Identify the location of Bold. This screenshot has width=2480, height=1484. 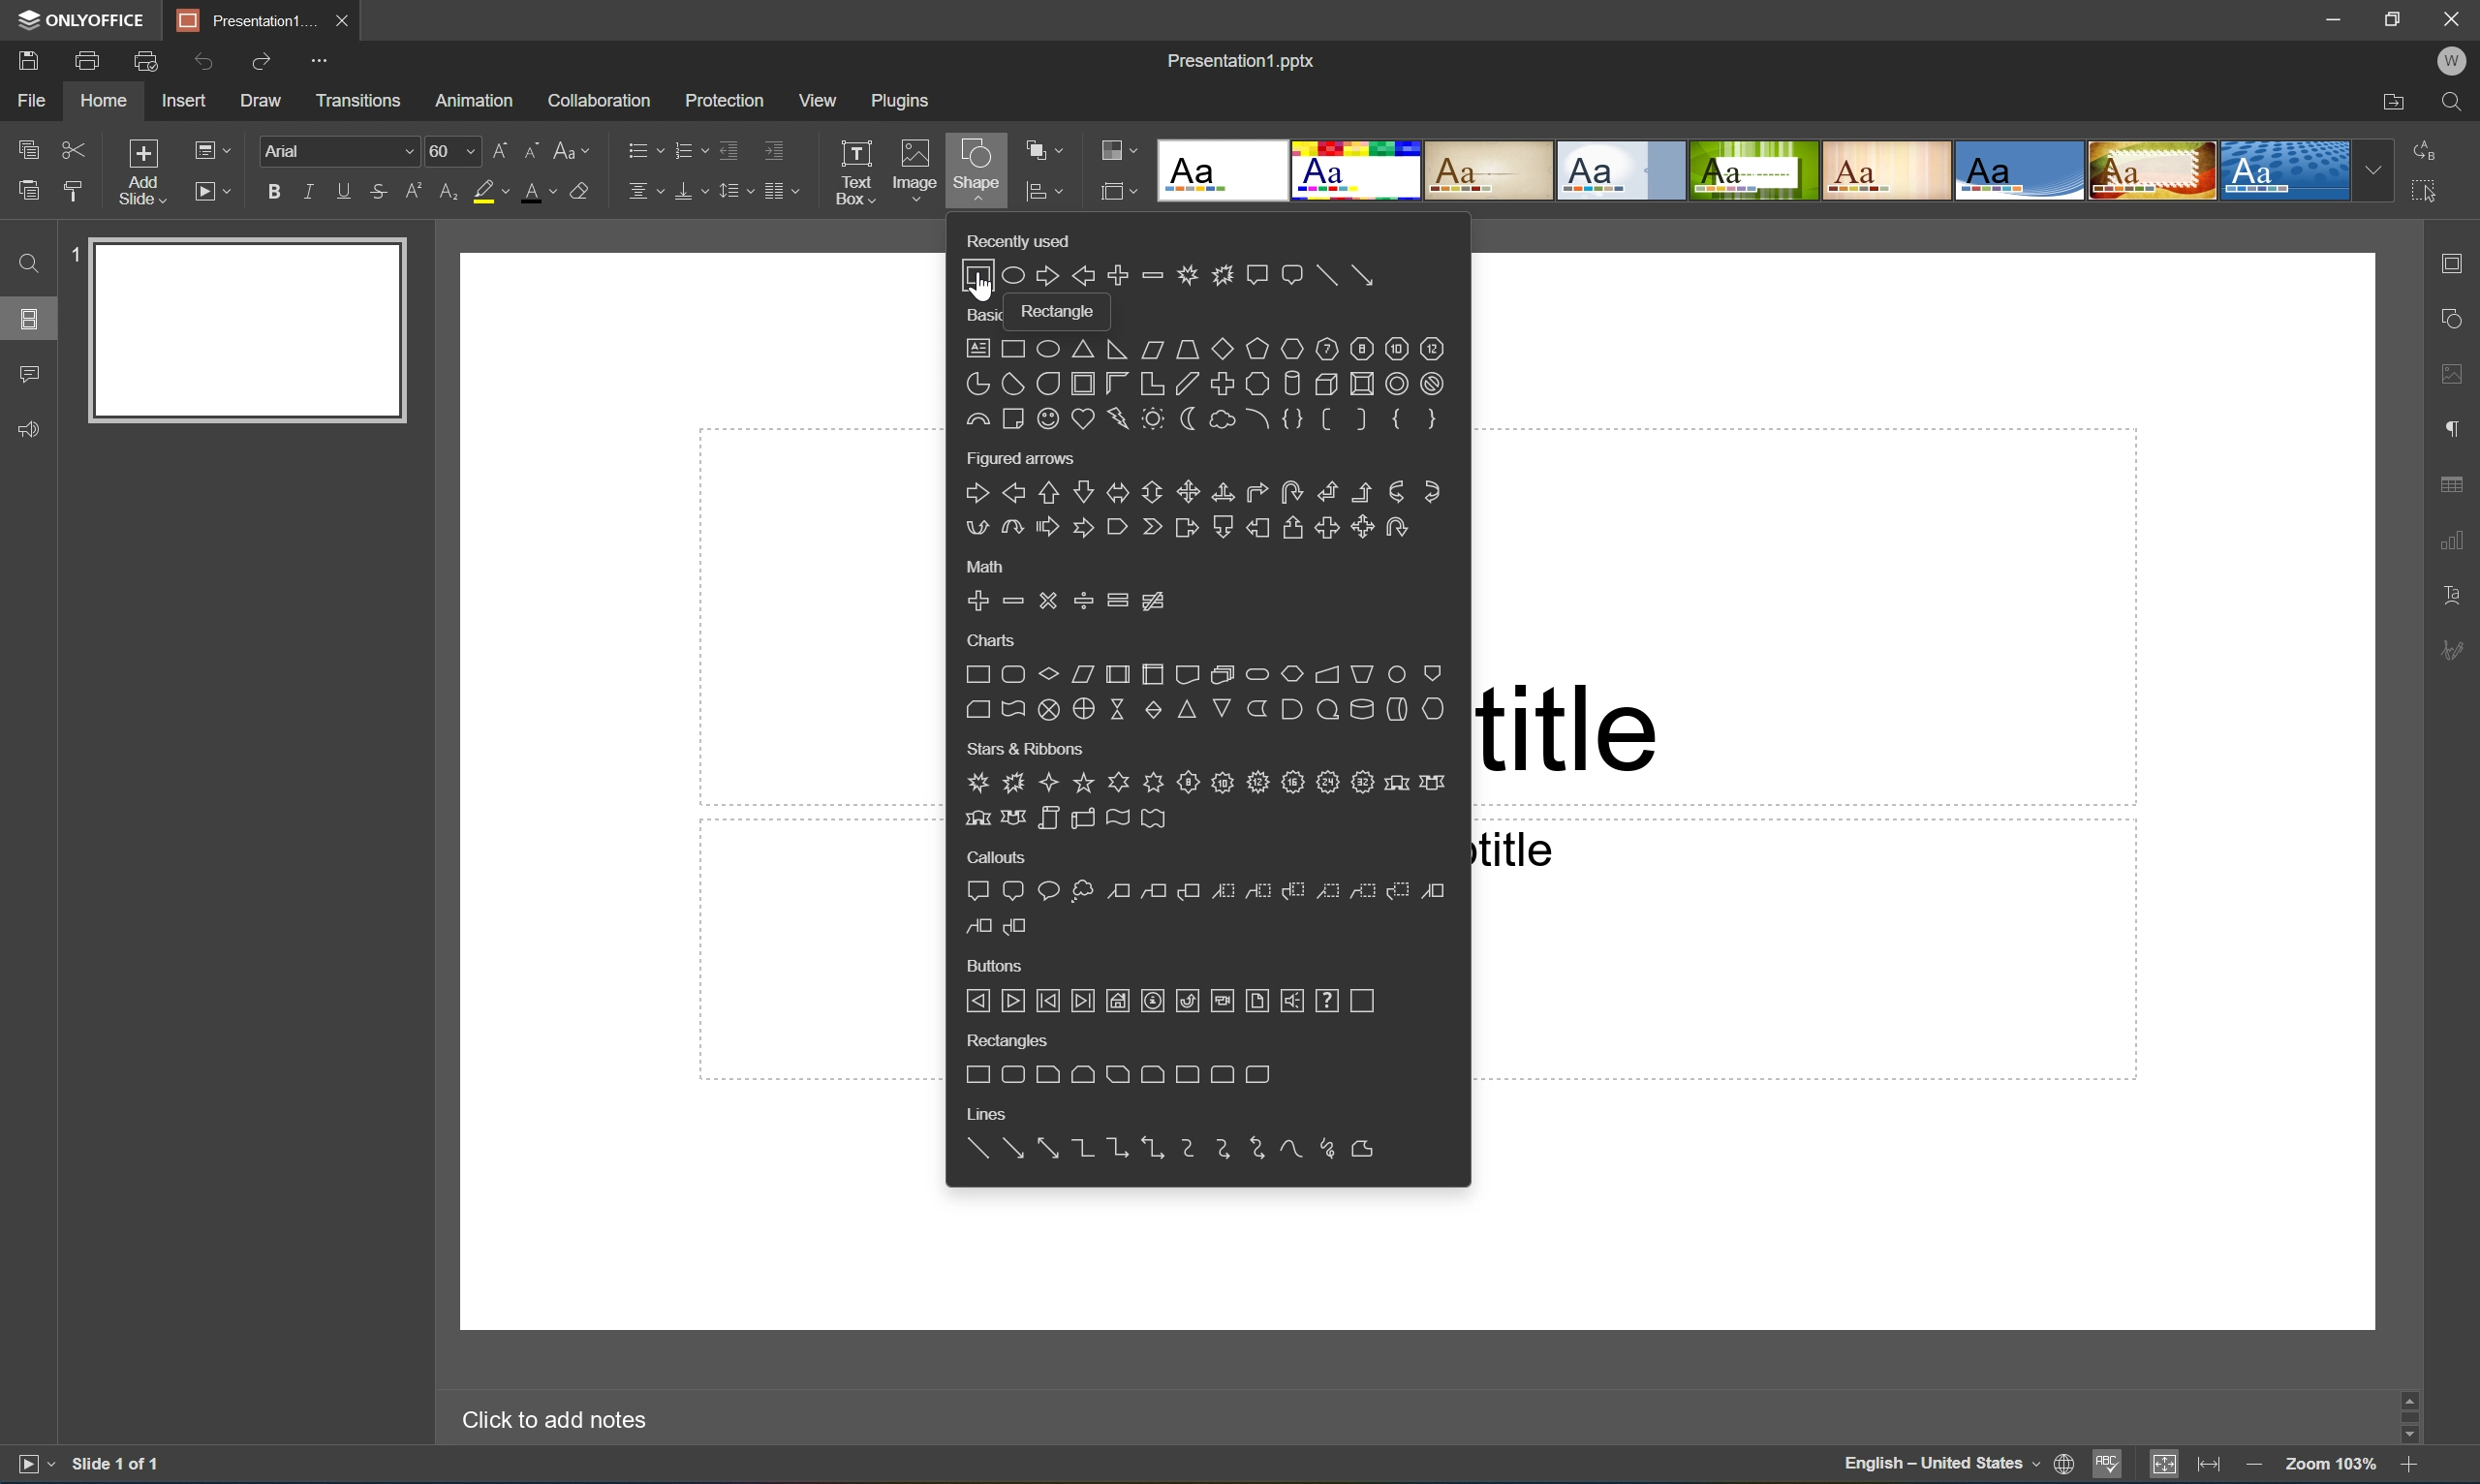
(271, 190).